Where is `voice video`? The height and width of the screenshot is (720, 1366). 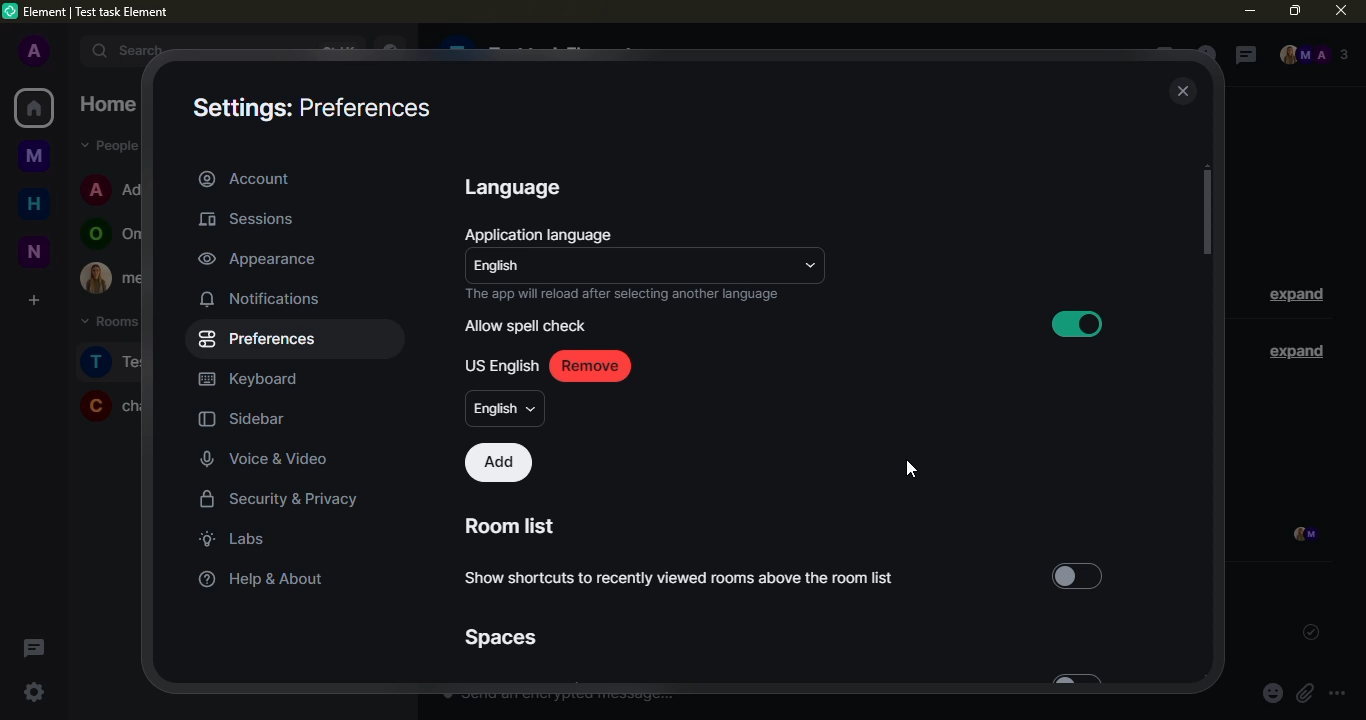
voice video is located at coordinates (278, 457).